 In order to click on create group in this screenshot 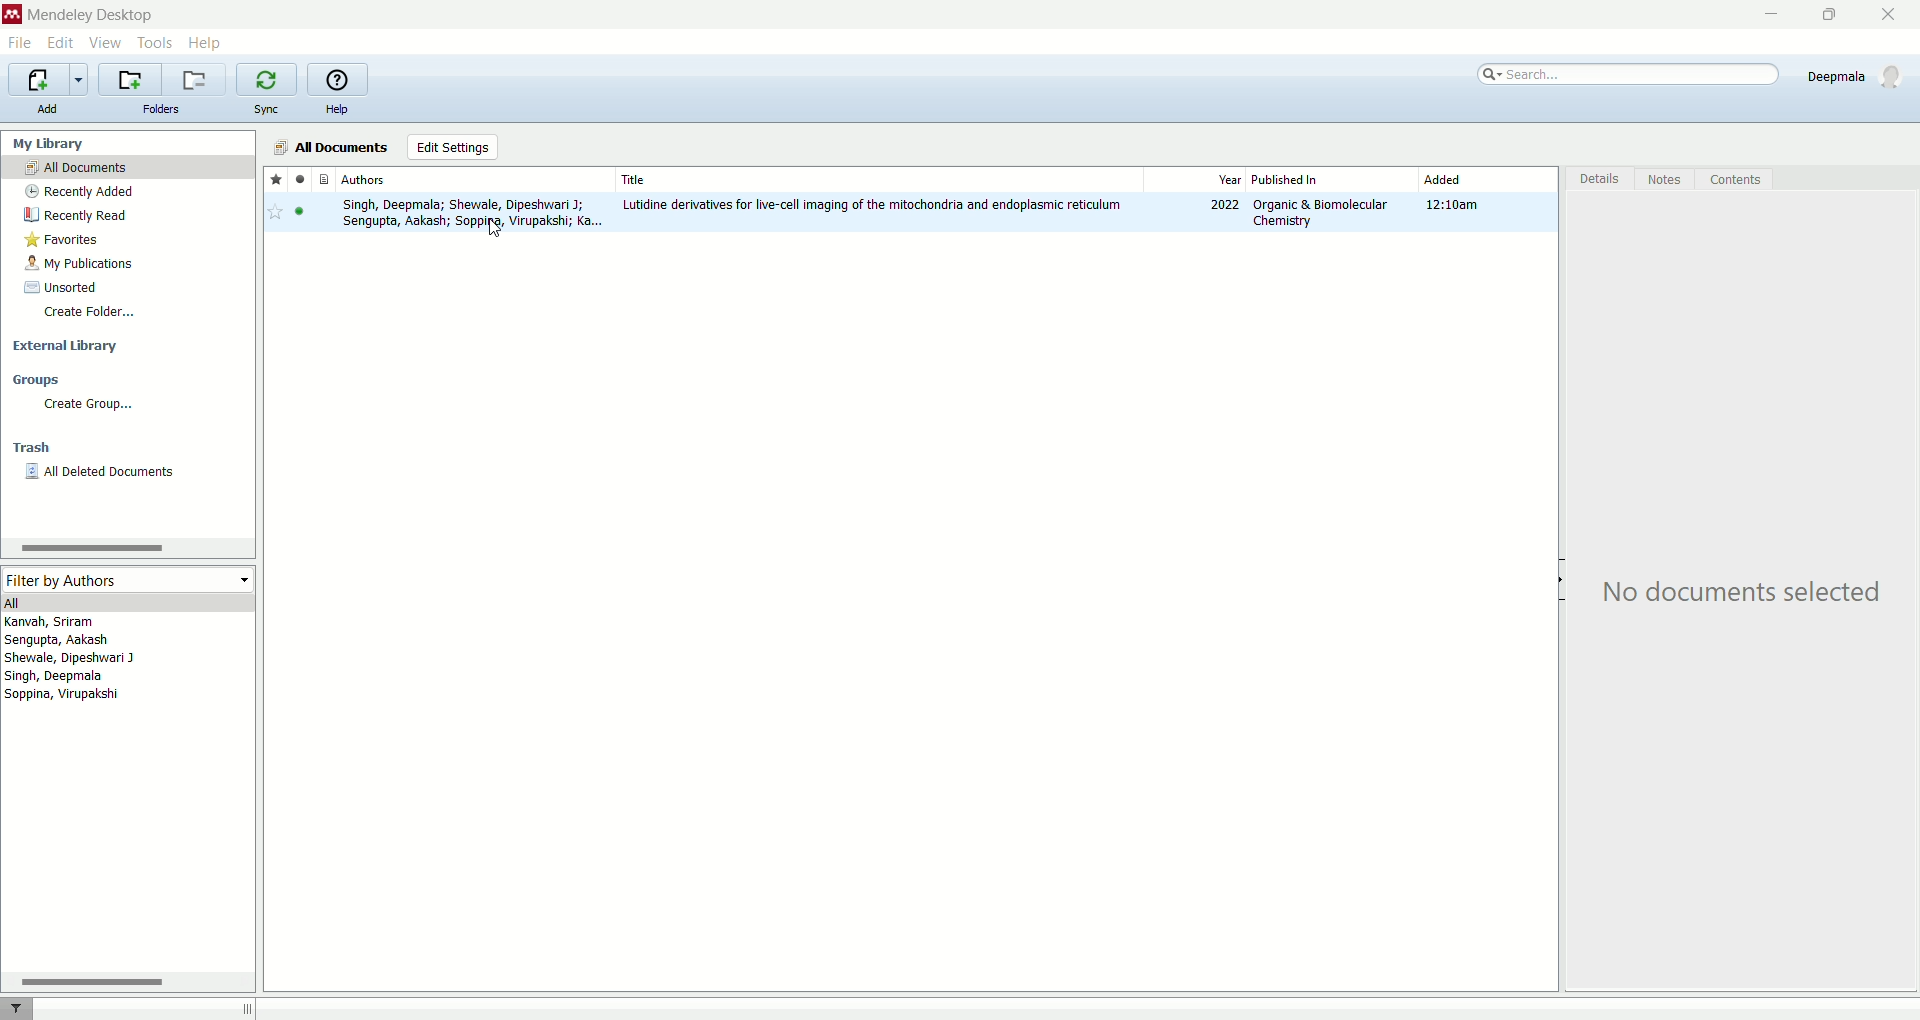, I will do `click(127, 403)`.